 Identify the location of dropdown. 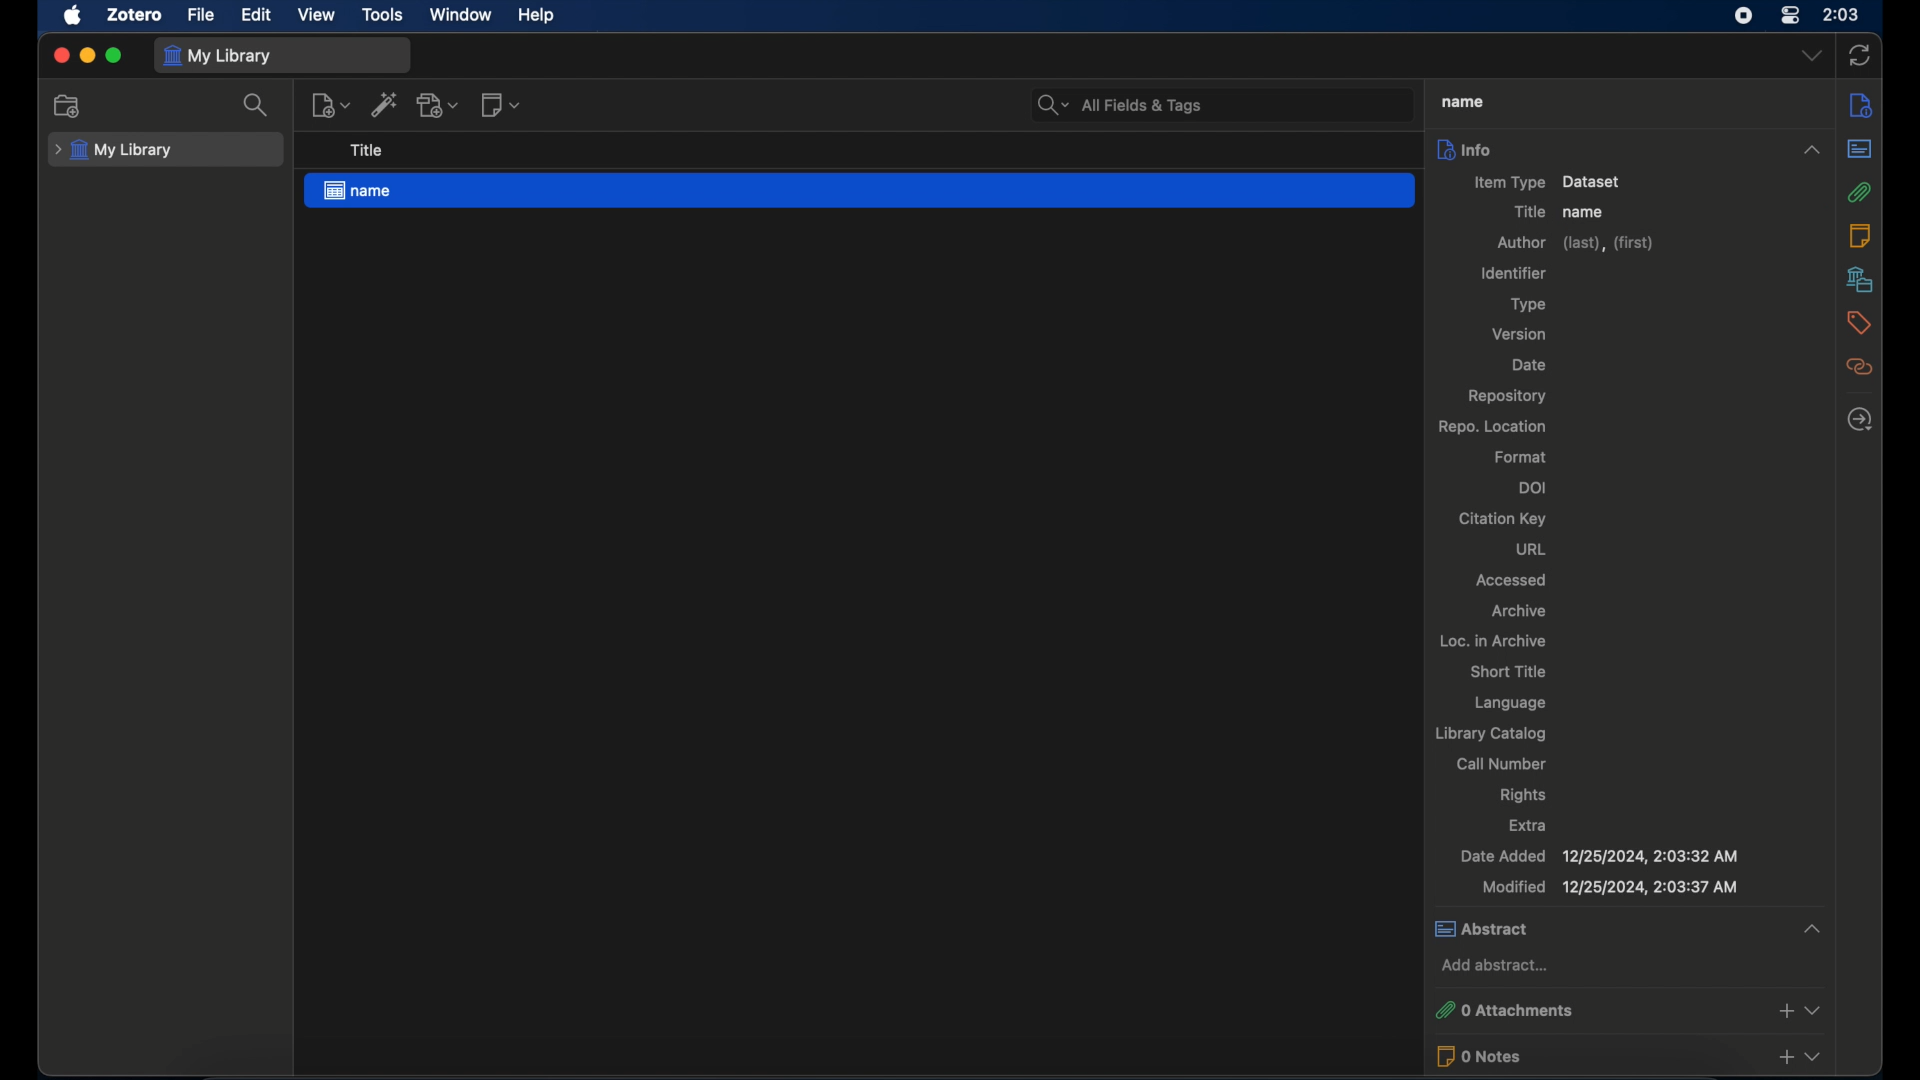
(1813, 54).